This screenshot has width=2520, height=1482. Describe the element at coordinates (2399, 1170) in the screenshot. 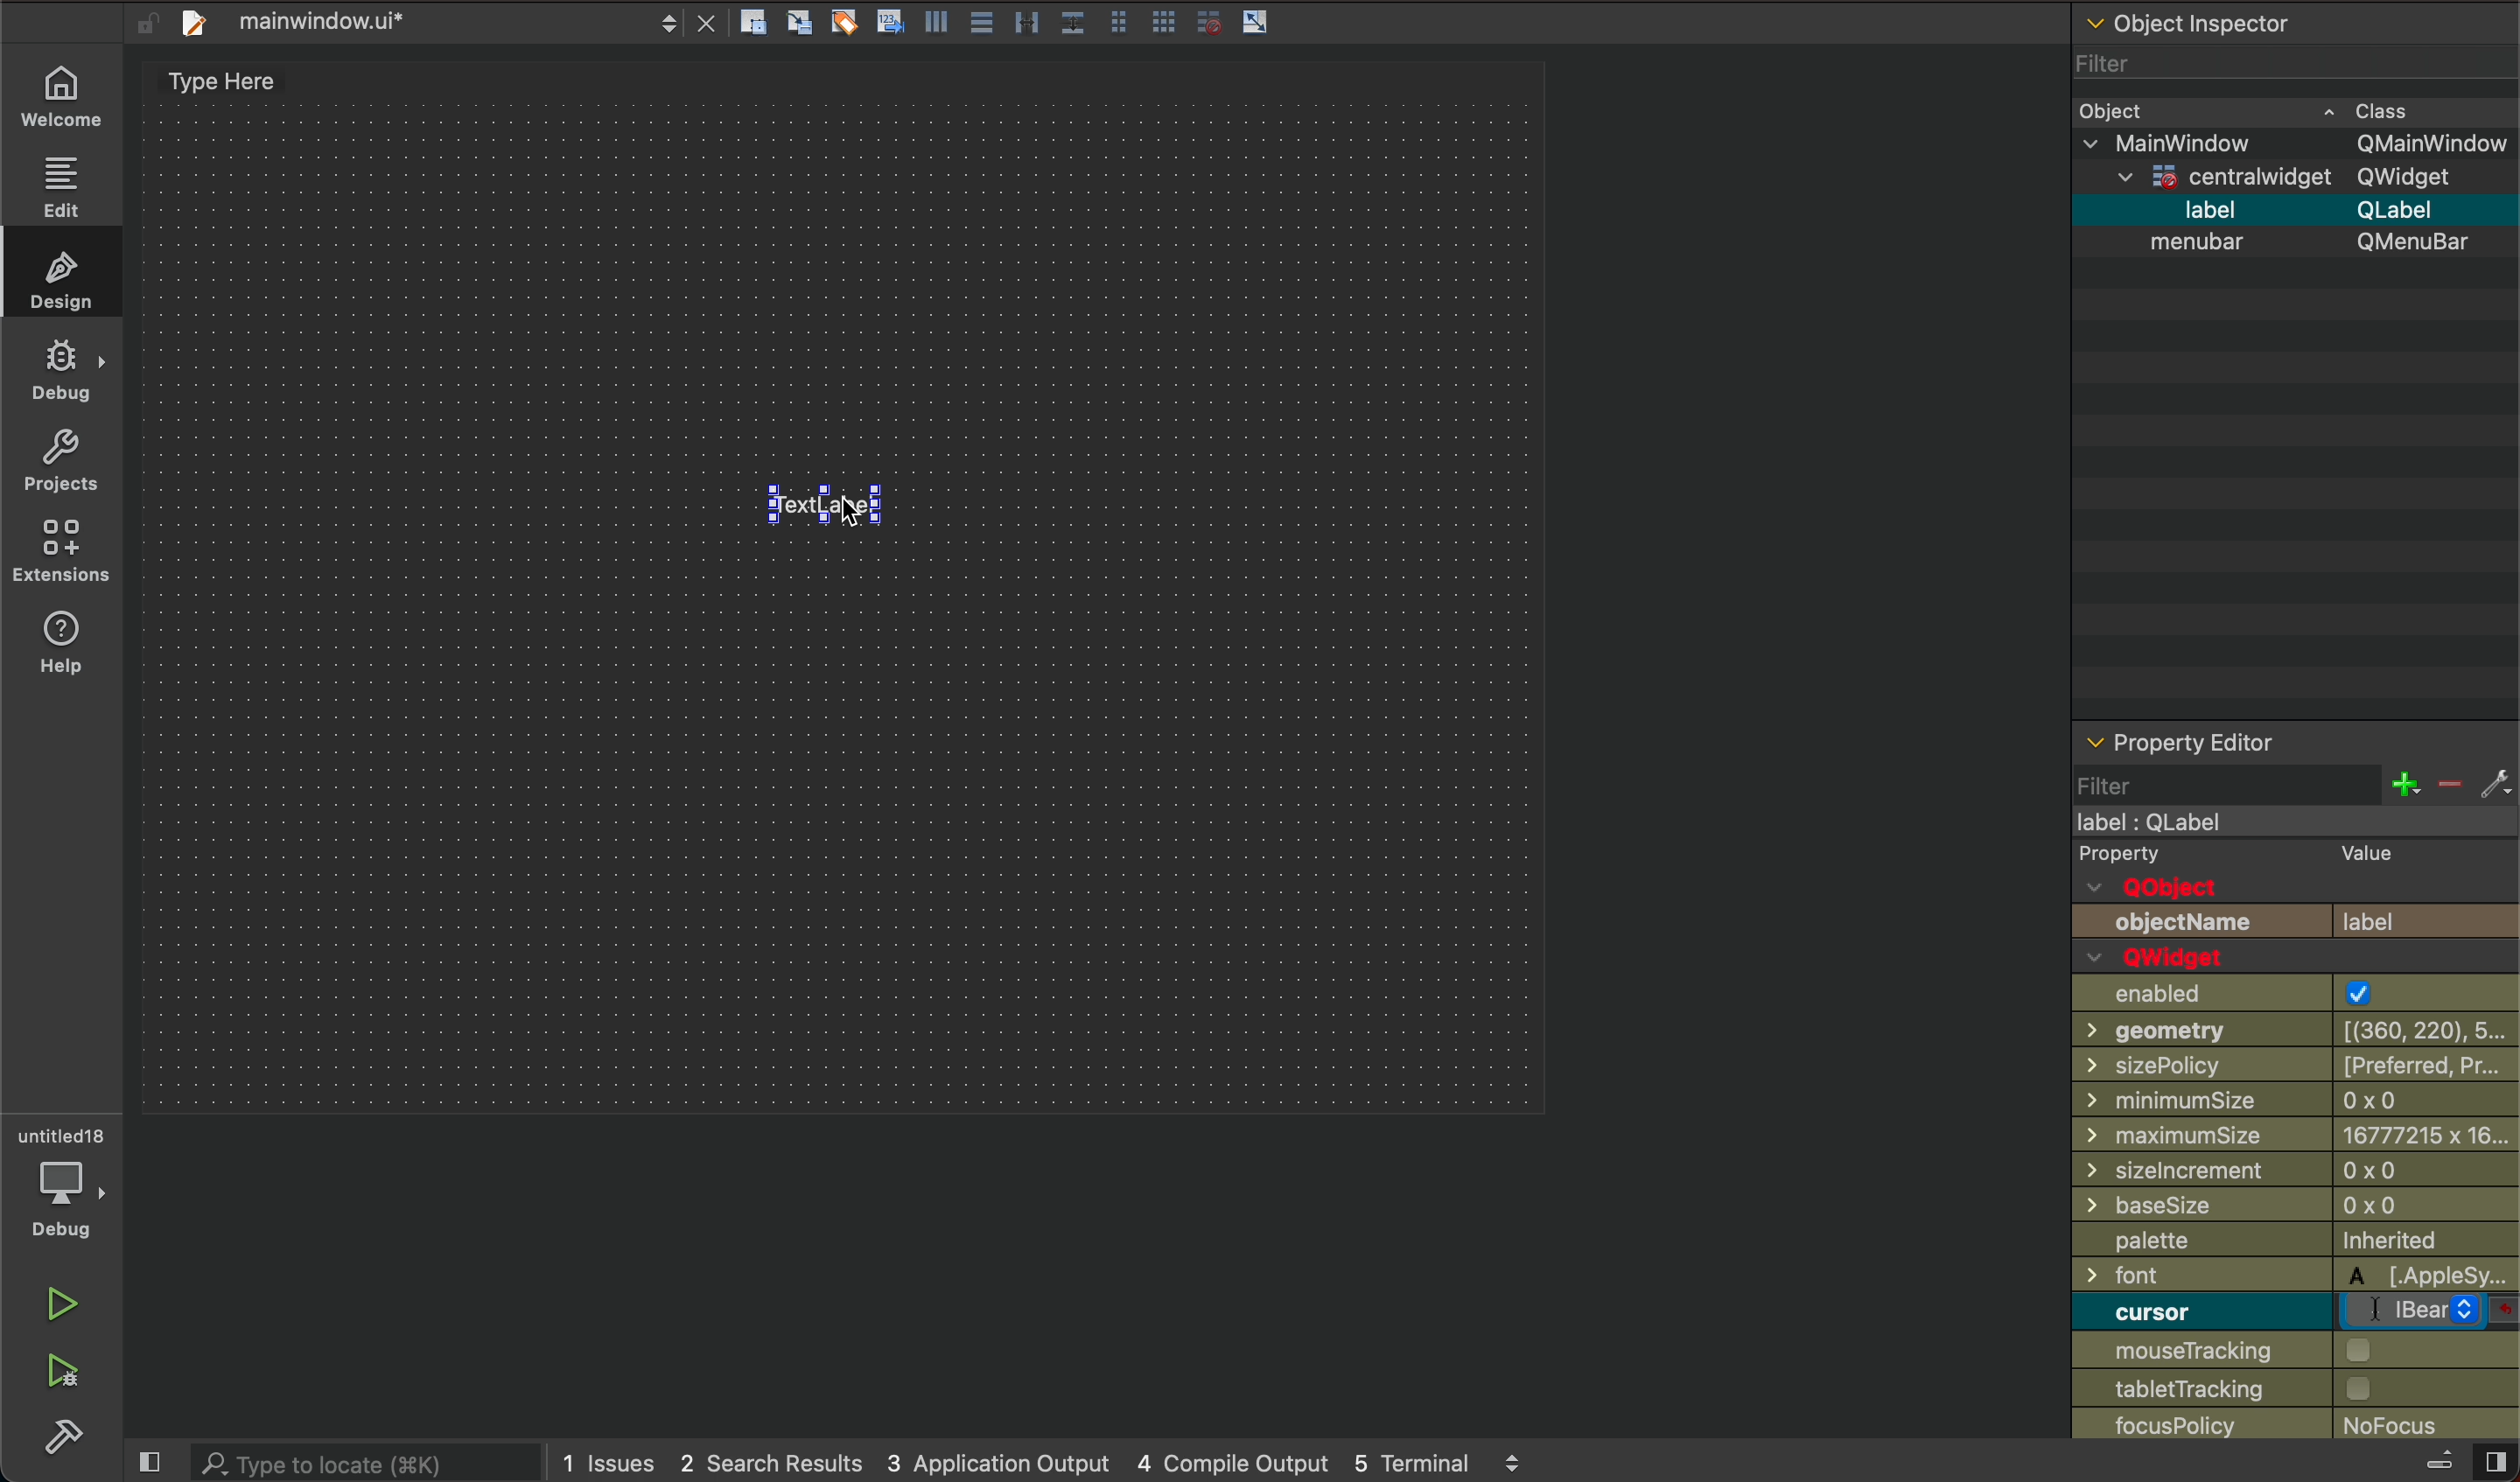

I see `0x0` at that location.